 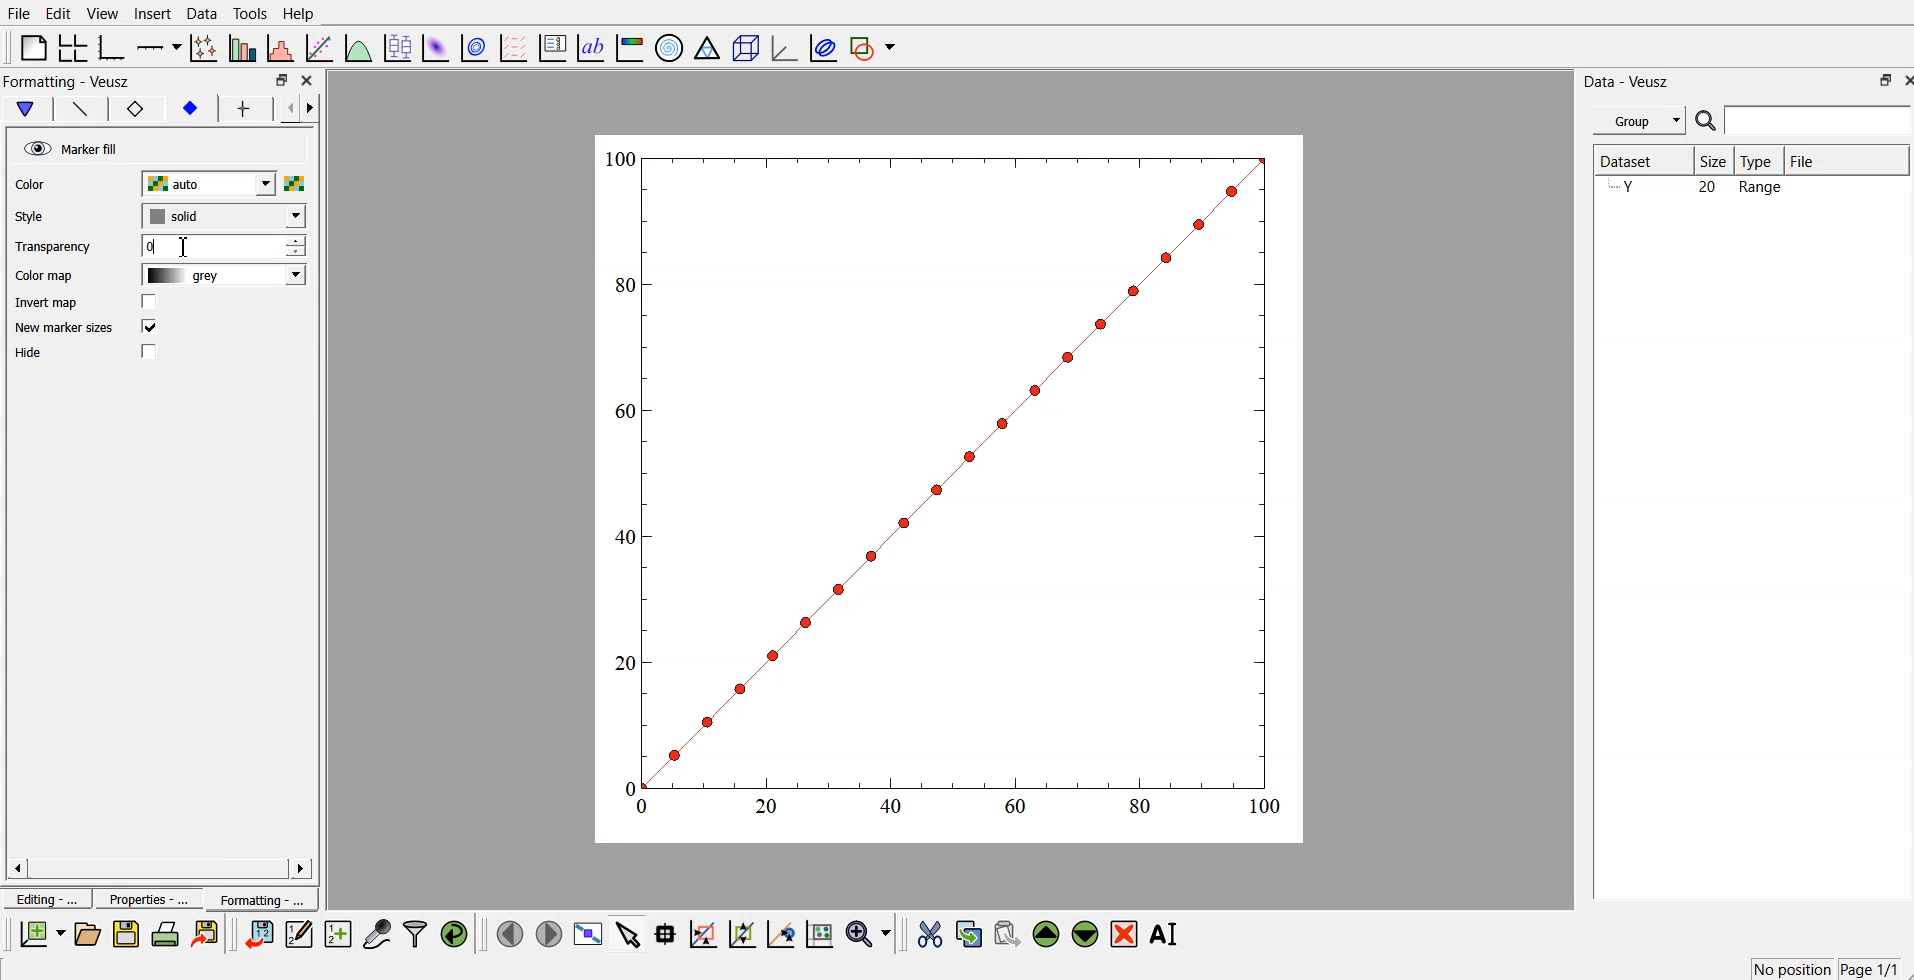 I want to click on Min/Max, so click(x=1877, y=80).